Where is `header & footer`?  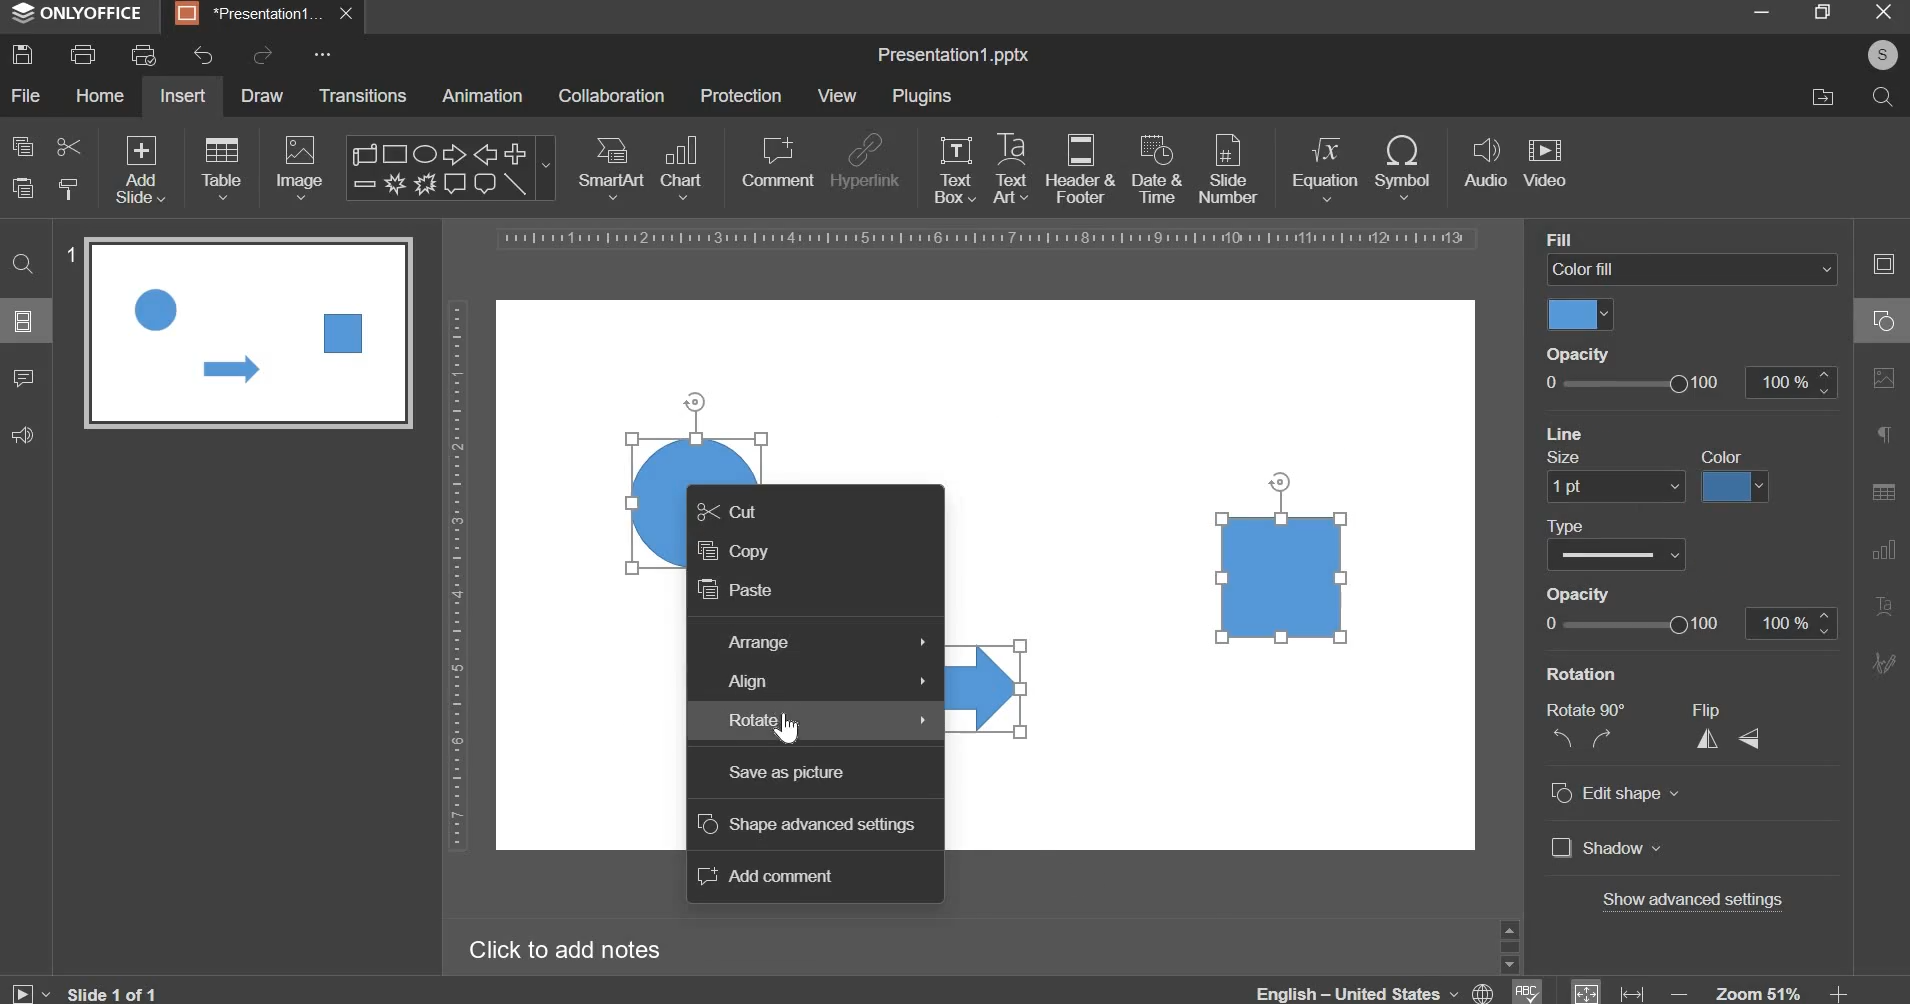 header & footer is located at coordinates (1079, 168).